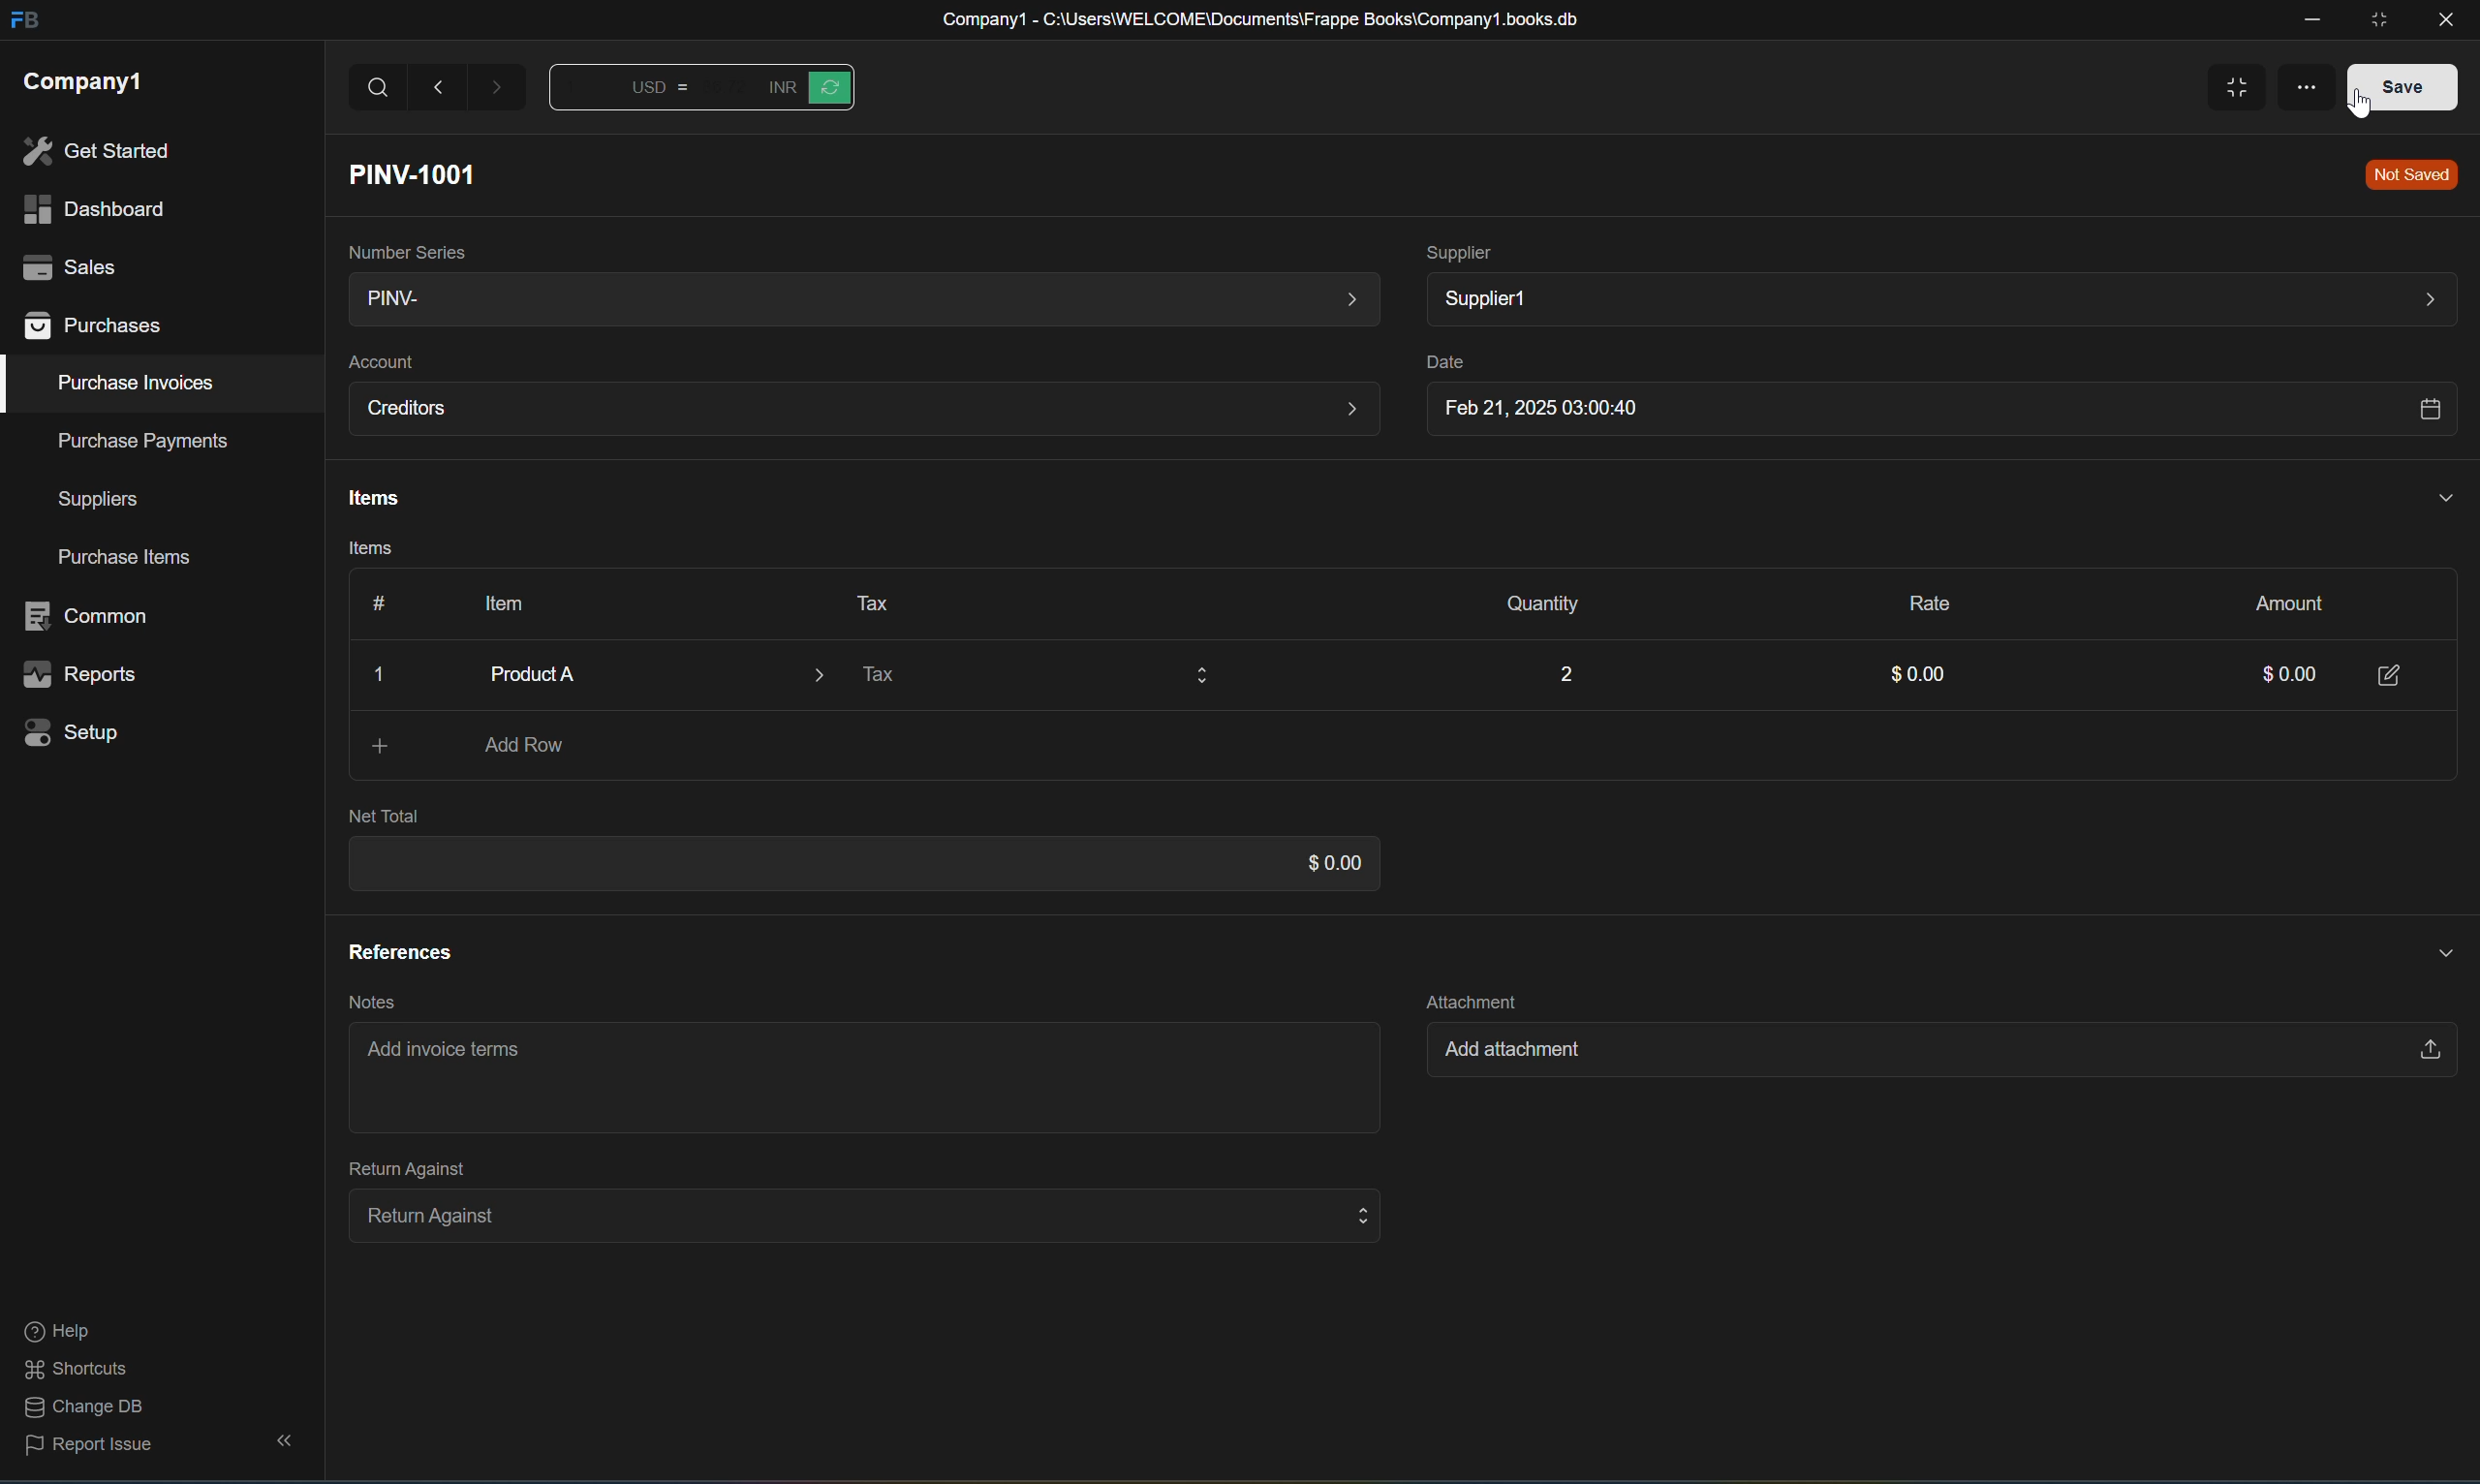 This screenshot has height=1484, width=2480. What do you see at coordinates (452, 1056) in the screenshot?
I see `Add invoice terms` at bounding box center [452, 1056].